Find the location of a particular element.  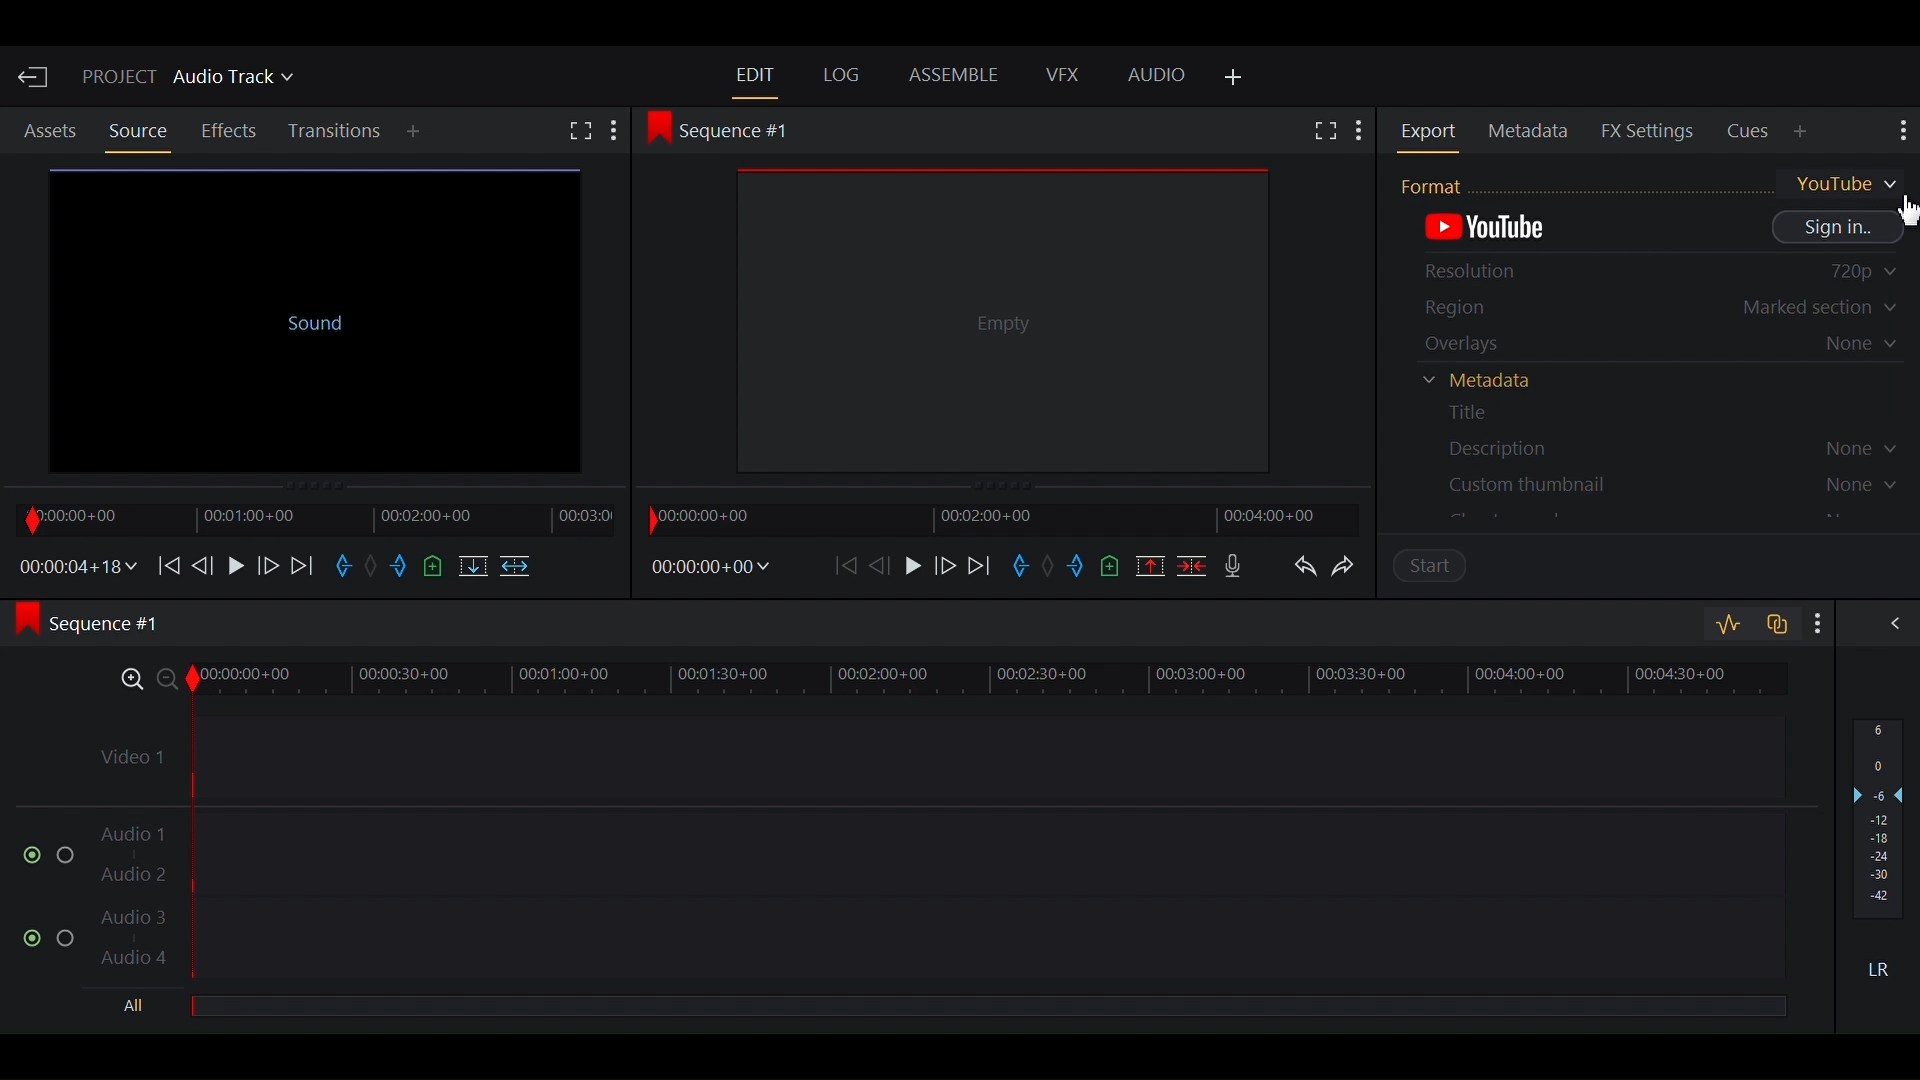

Show settings menu is located at coordinates (1899, 131).